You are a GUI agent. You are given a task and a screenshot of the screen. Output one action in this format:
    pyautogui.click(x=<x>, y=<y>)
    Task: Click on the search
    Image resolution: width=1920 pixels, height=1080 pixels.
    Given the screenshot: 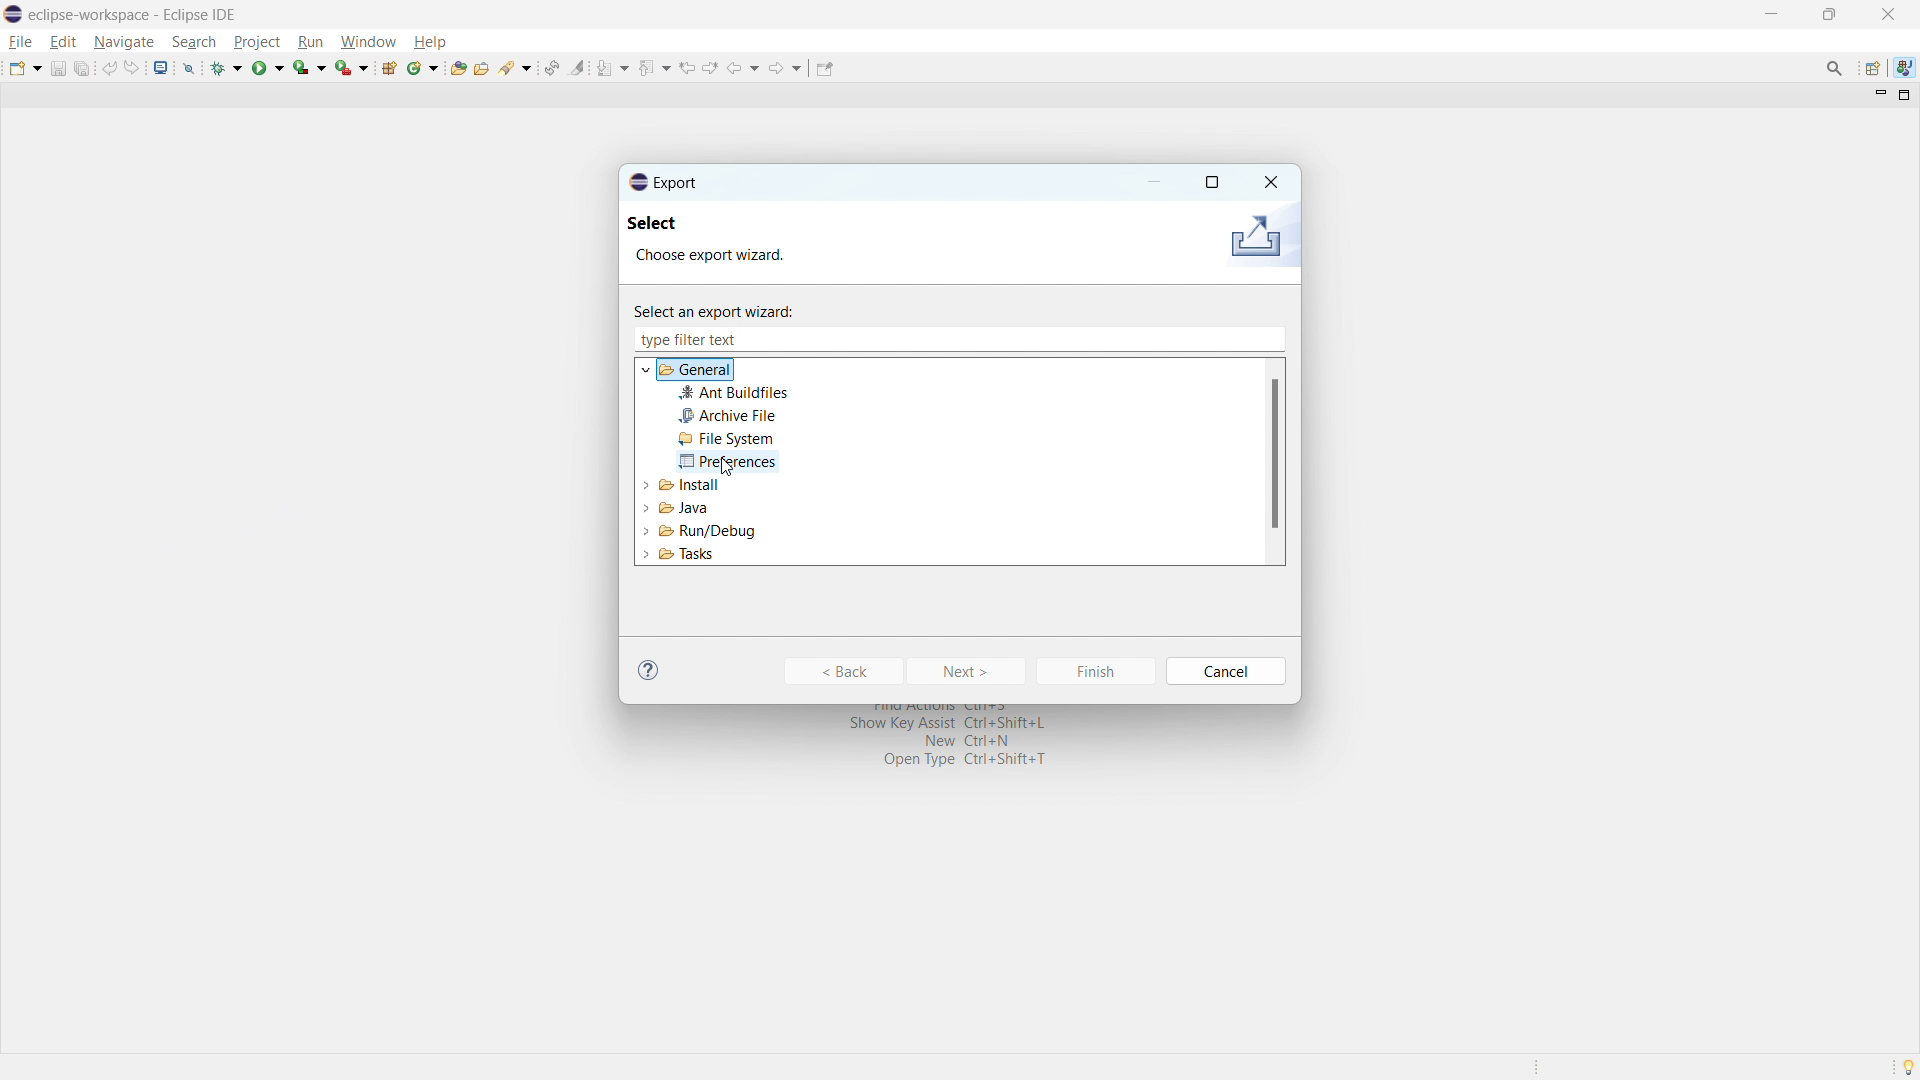 What is the action you would take?
    pyautogui.click(x=516, y=66)
    